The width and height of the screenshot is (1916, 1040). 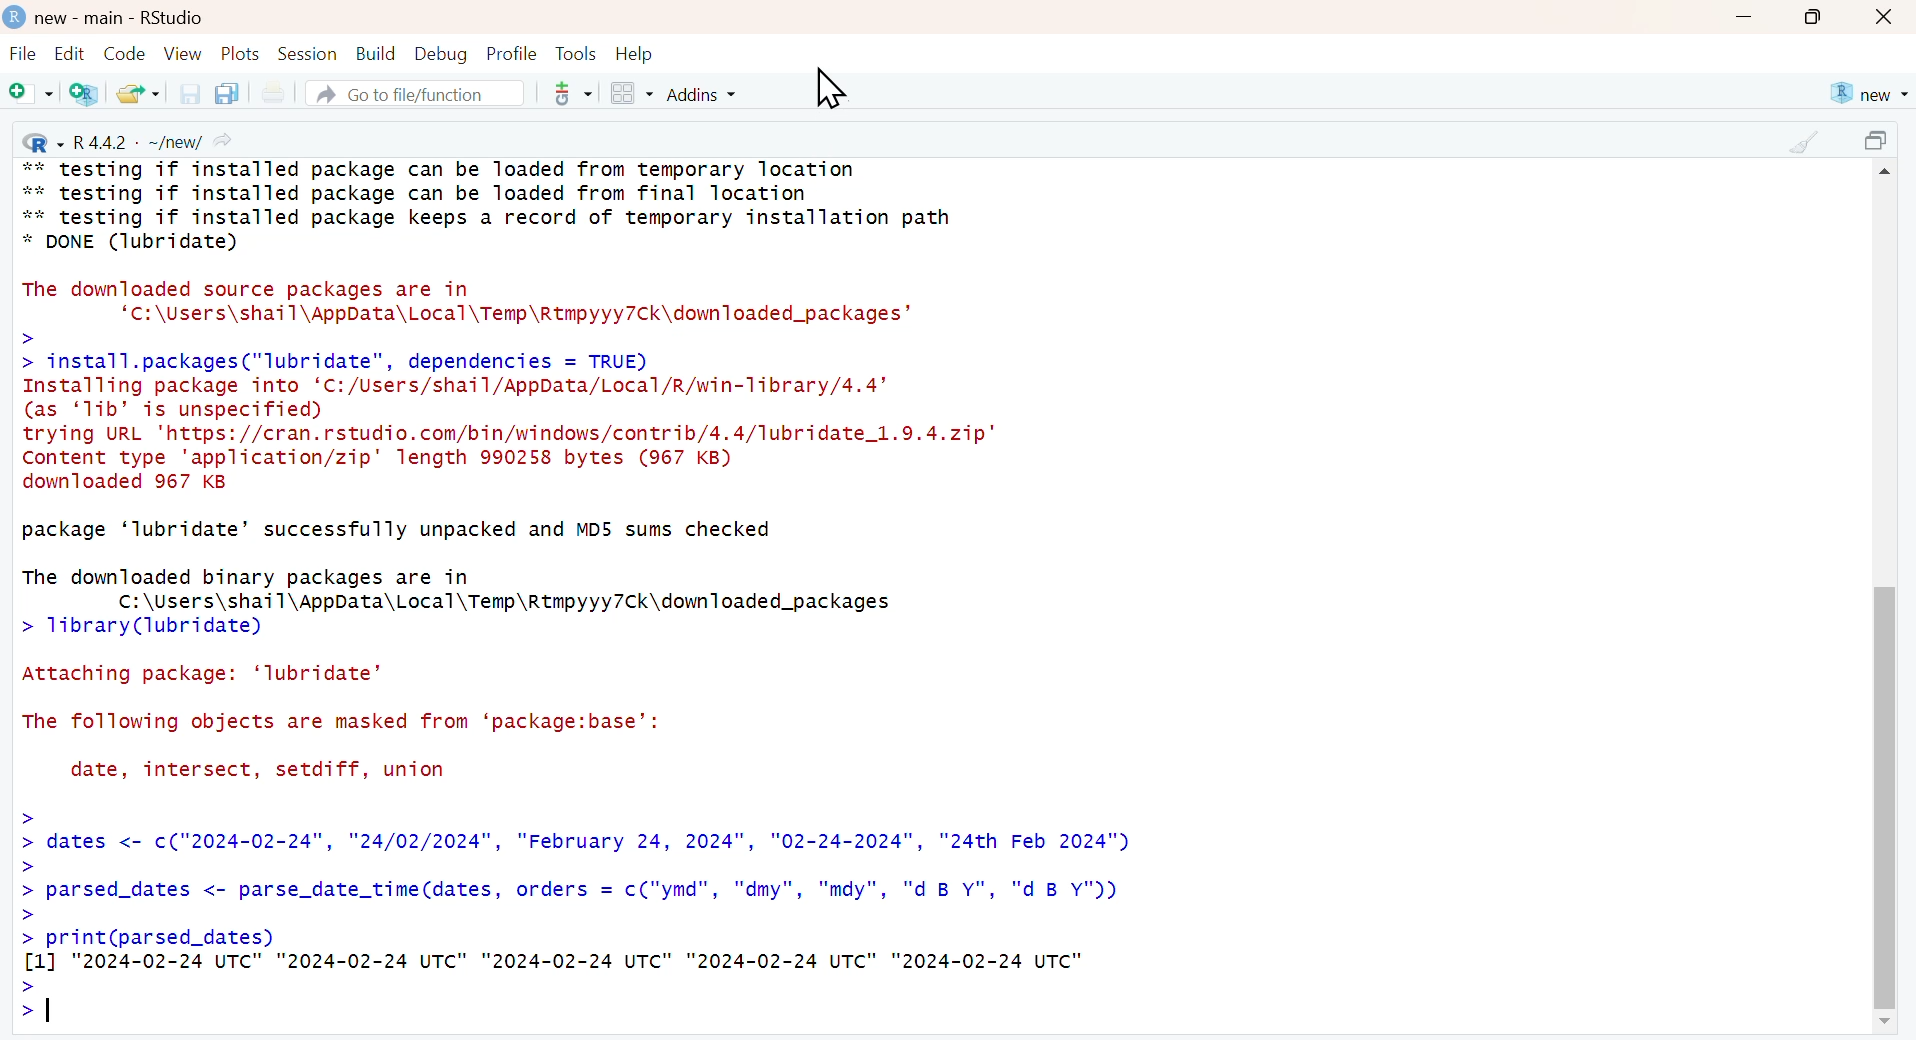 I want to click on new - main - RStudio, so click(x=122, y=18).